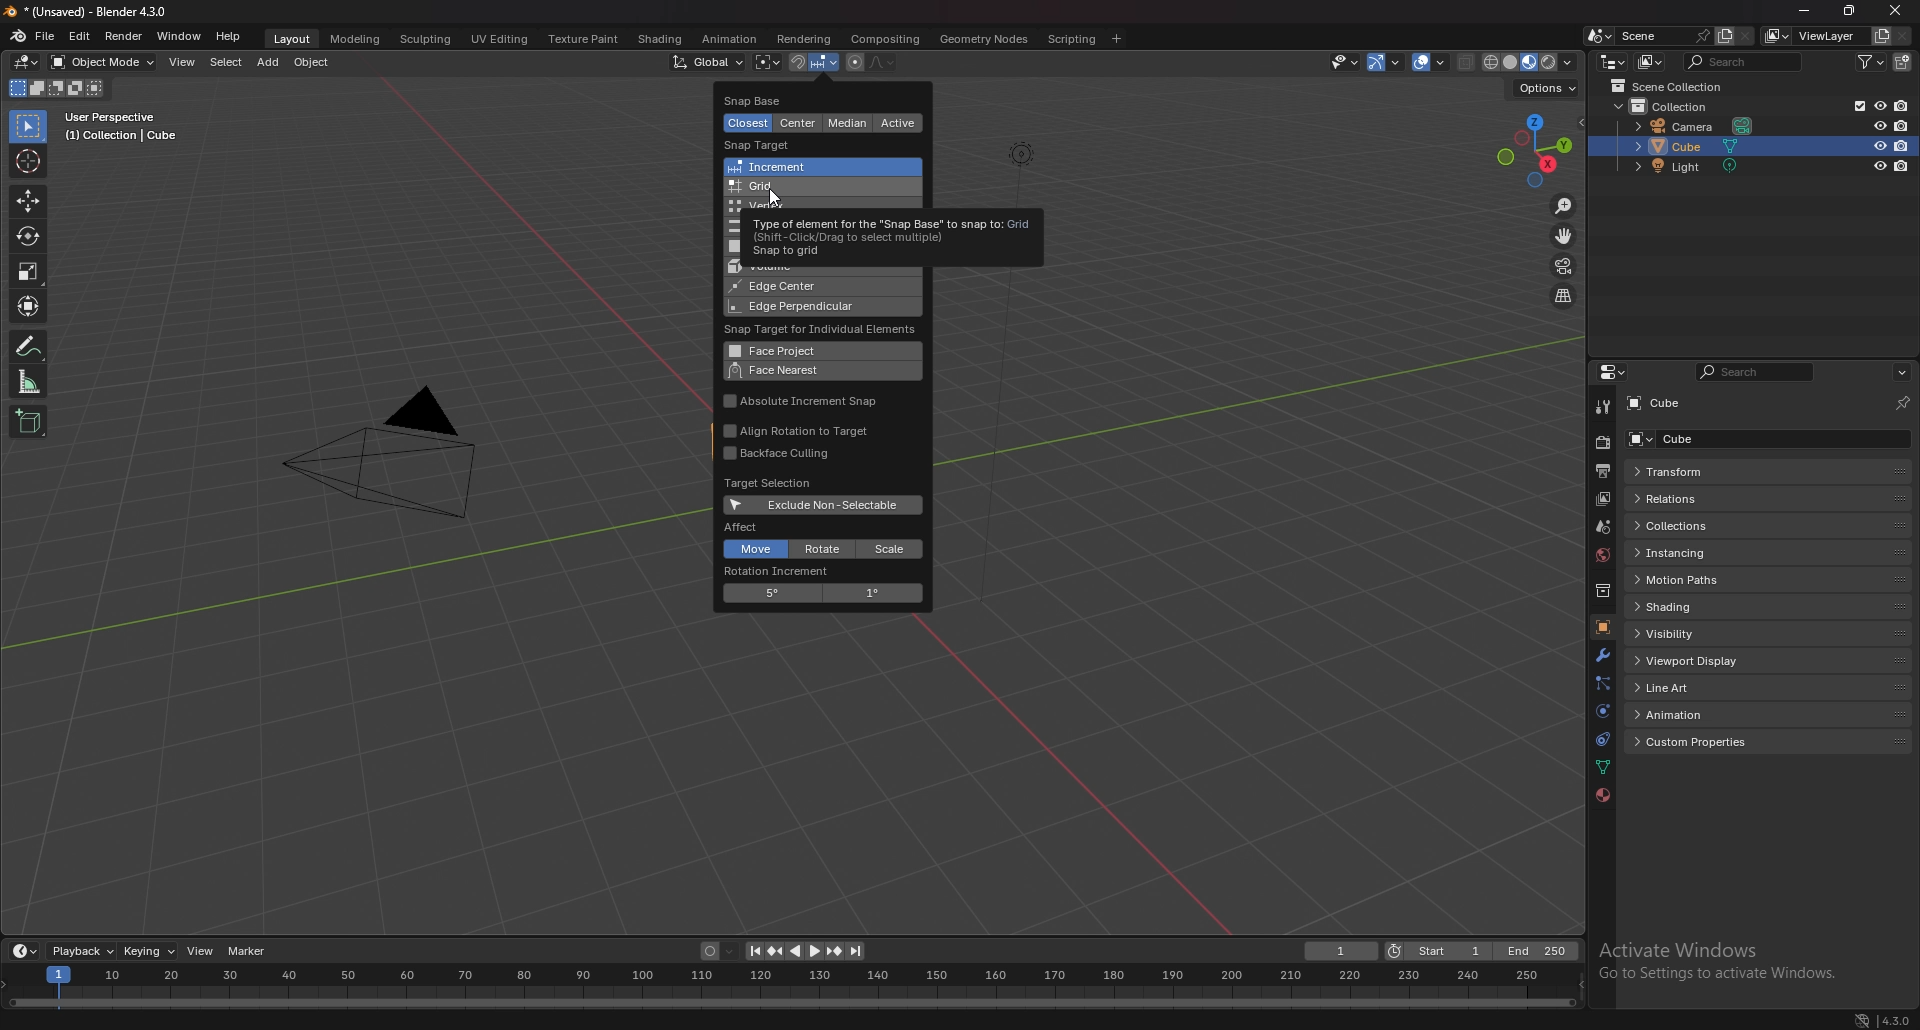 This screenshot has width=1920, height=1030. Describe the element at coordinates (1880, 36) in the screenshot. I see `add view layer` at that location.